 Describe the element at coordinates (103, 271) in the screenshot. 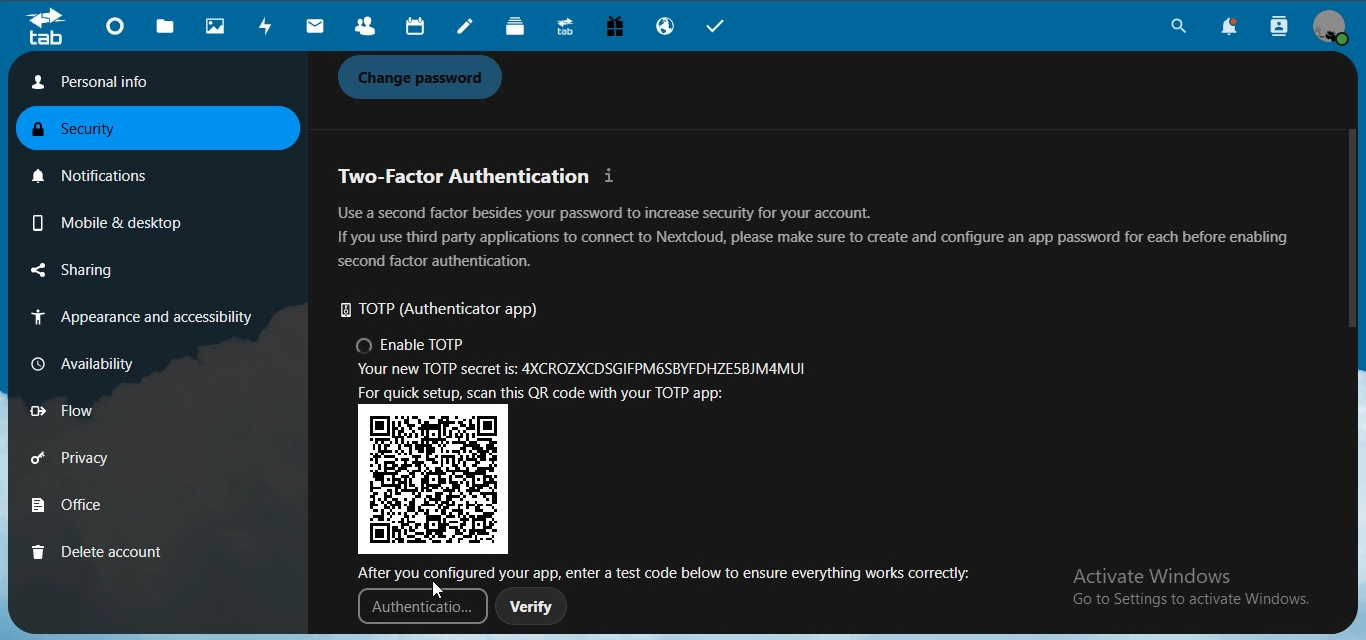

I see `sharing` at that location.